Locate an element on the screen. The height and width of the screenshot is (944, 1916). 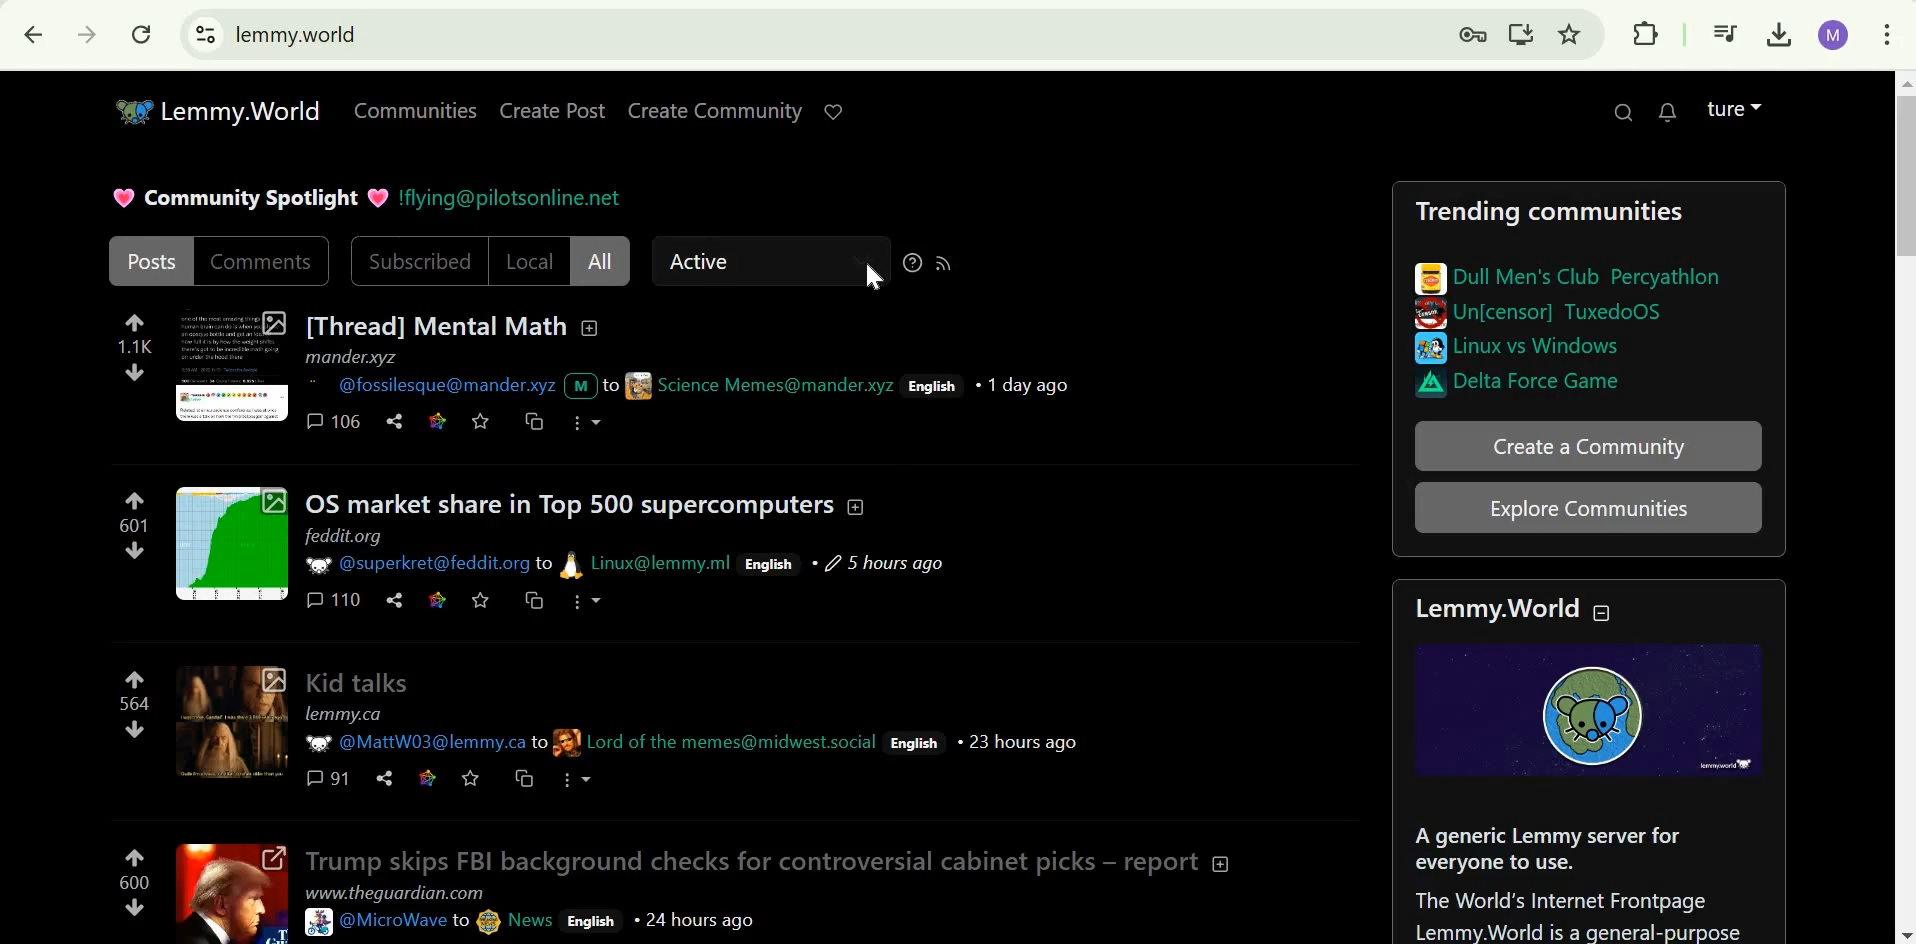
upvote is located at coordinates (135, 500).